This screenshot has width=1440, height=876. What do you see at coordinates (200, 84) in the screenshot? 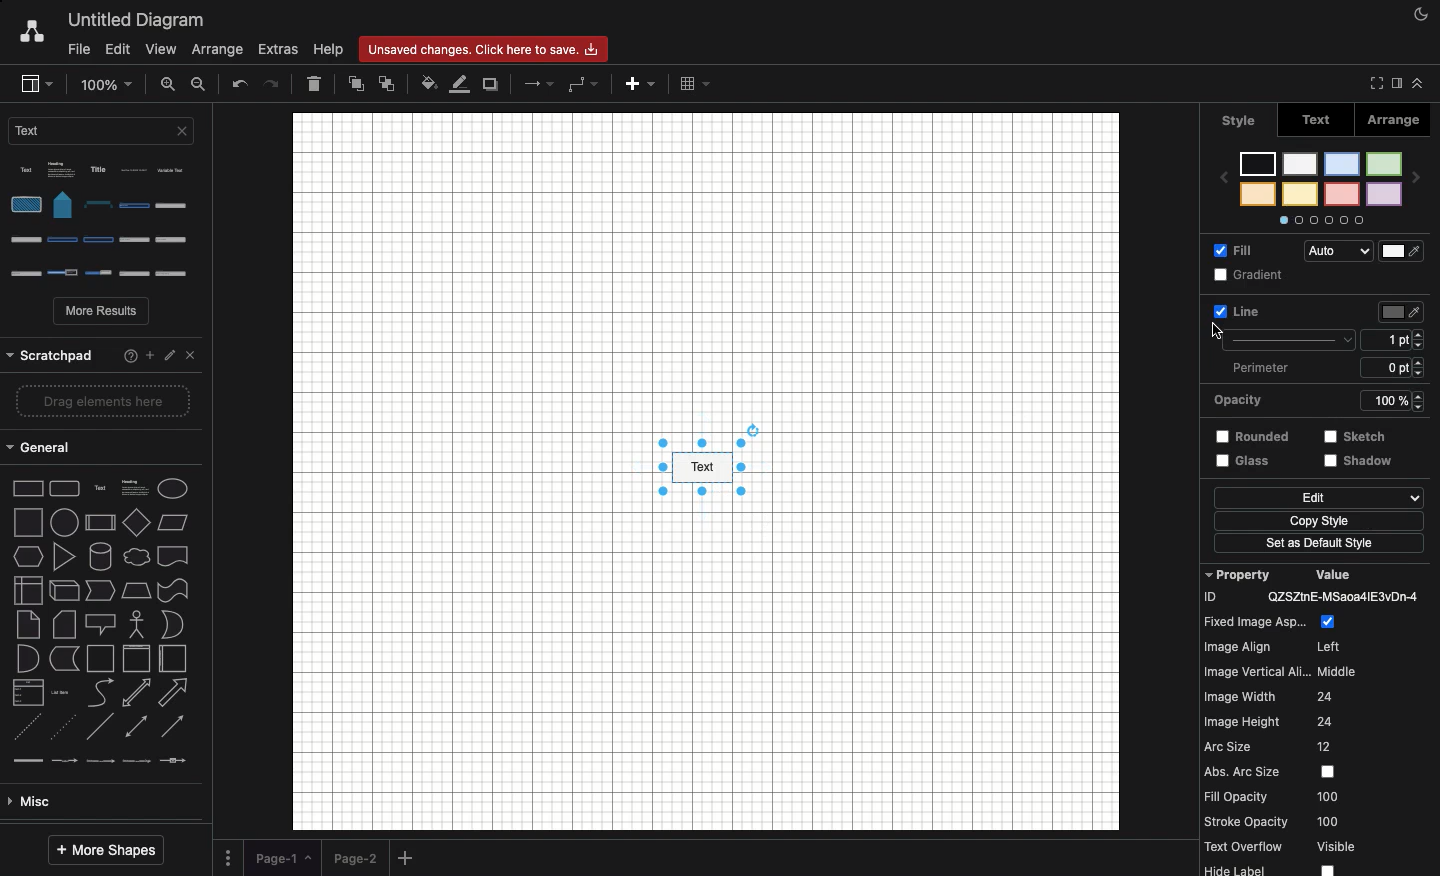
I see `Zoom out` at bounding box center [200, 84].